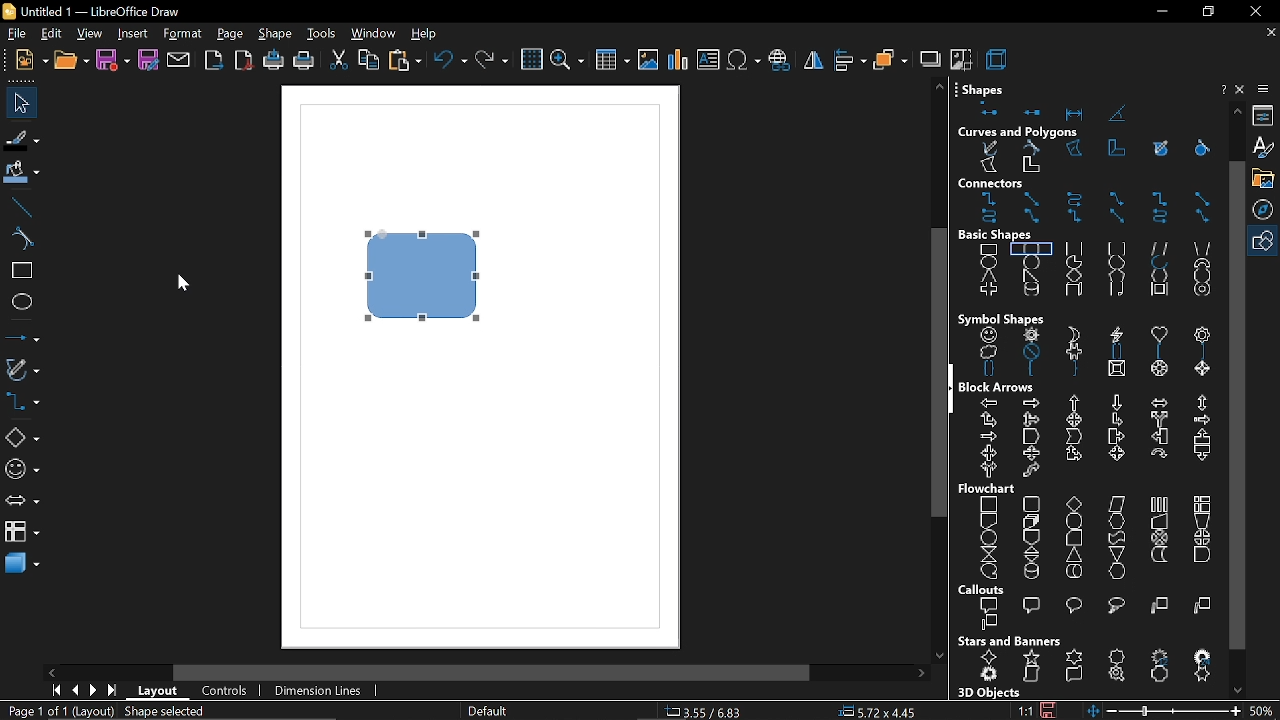 The width and height of the screenshot is (1280, 720). What do you see at coordinates (780, 61) in the screenshot?
I see `insert hyperlink` at bounding box center [780, 61].